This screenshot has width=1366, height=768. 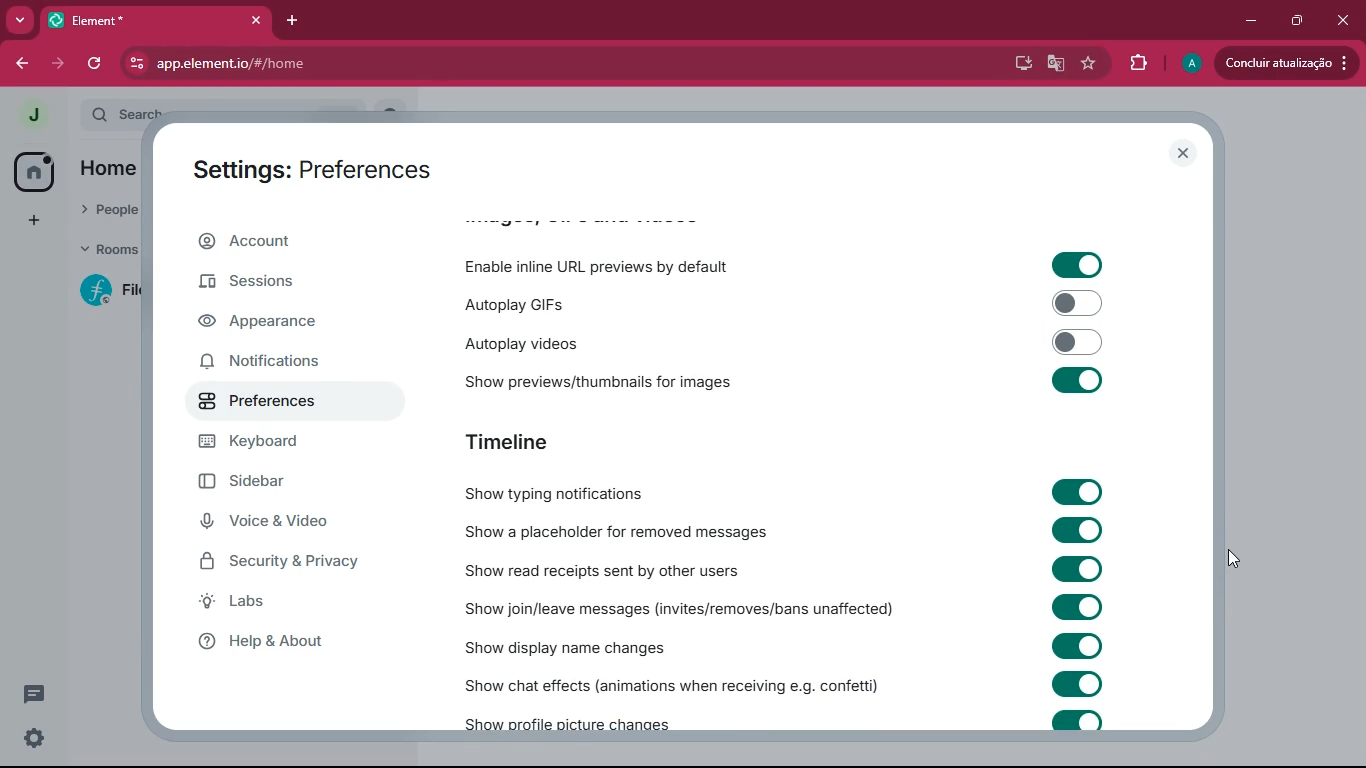 I want to click on home, so click(x=34, y=171).